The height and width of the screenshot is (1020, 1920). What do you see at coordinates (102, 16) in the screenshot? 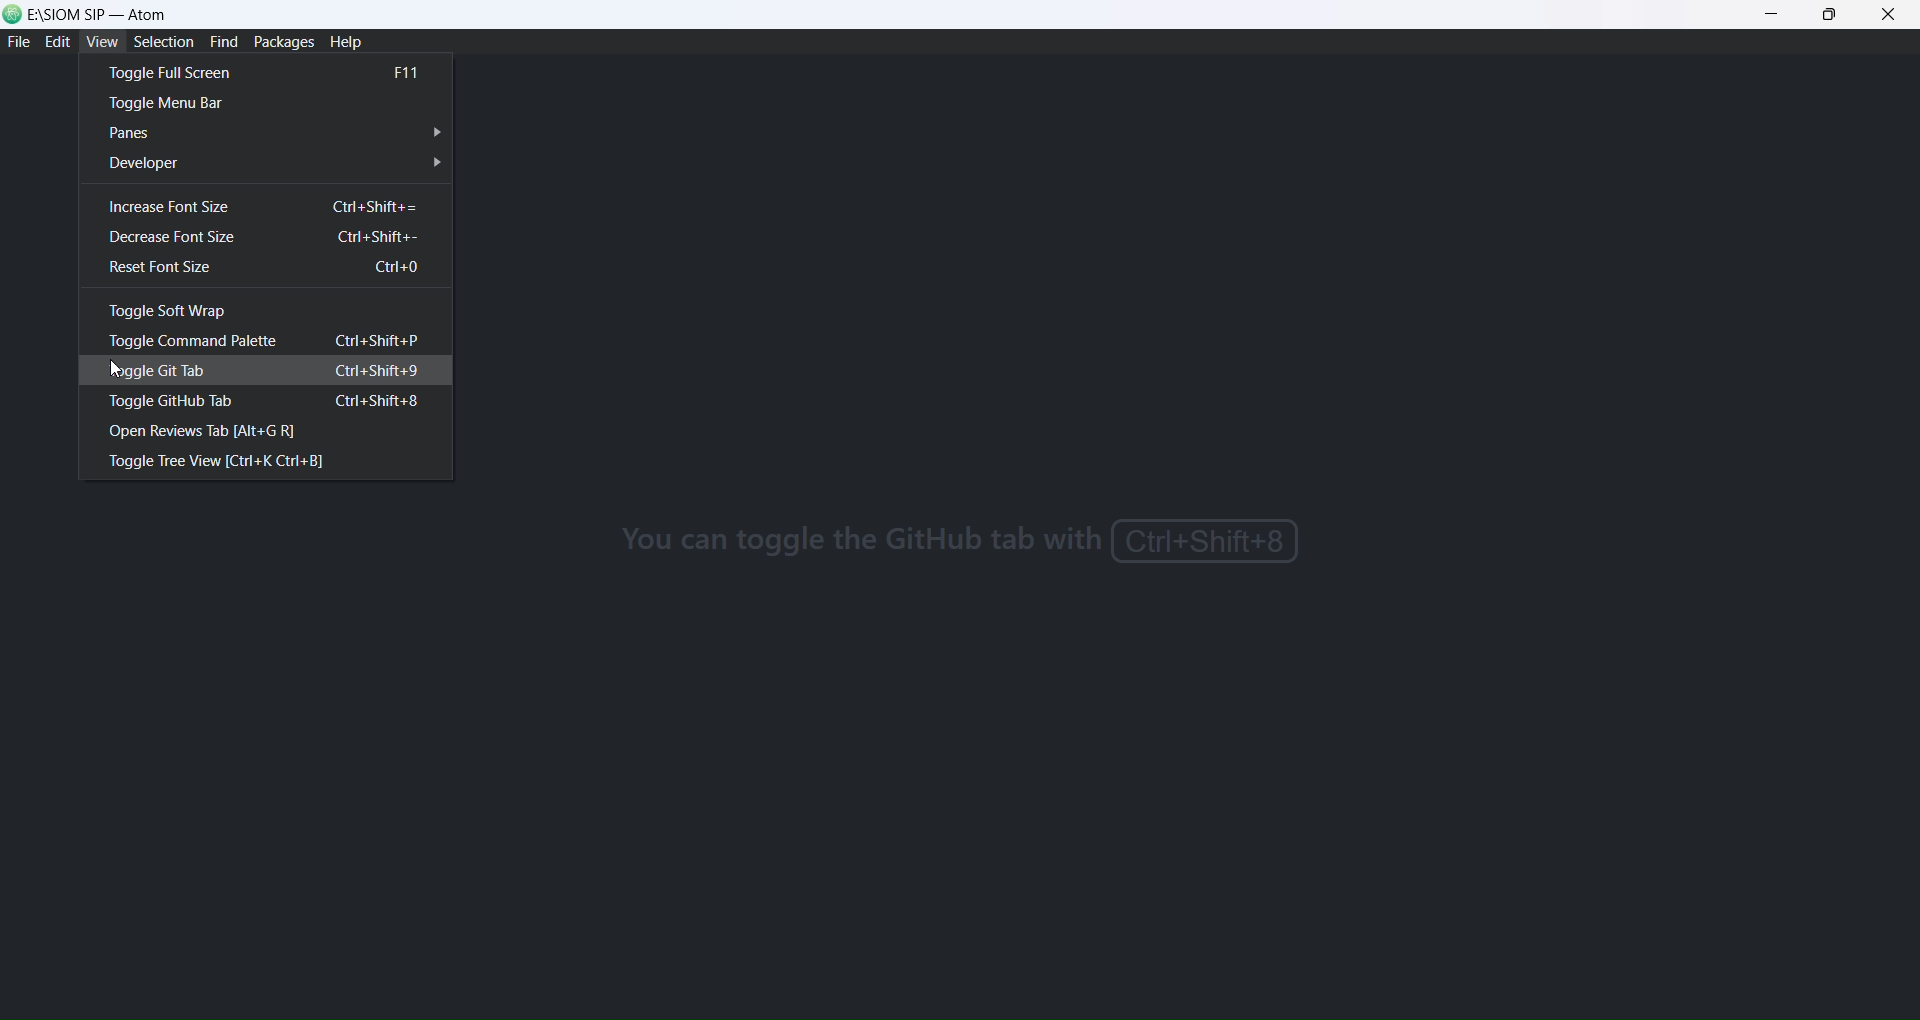
I see `E:/SIOM SIP - atom` at bounding box center [102, 16].